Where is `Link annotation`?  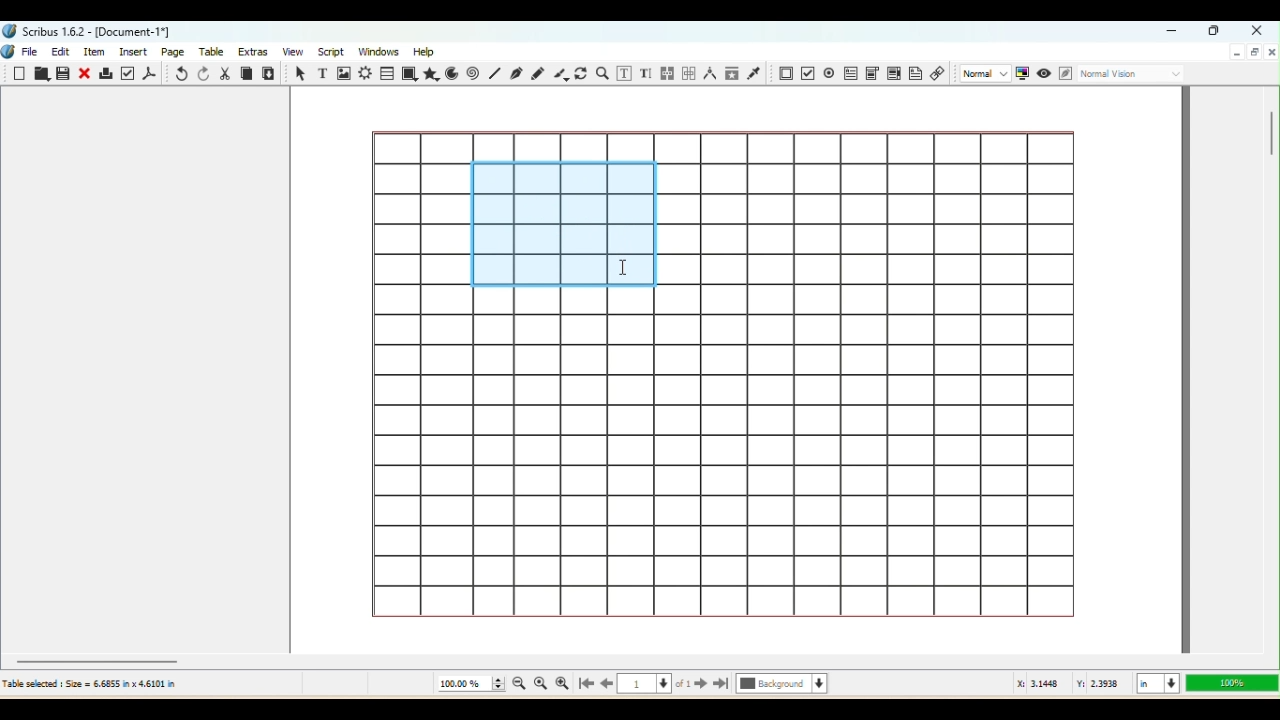
Link annotation is located at coordinates (938, 75).